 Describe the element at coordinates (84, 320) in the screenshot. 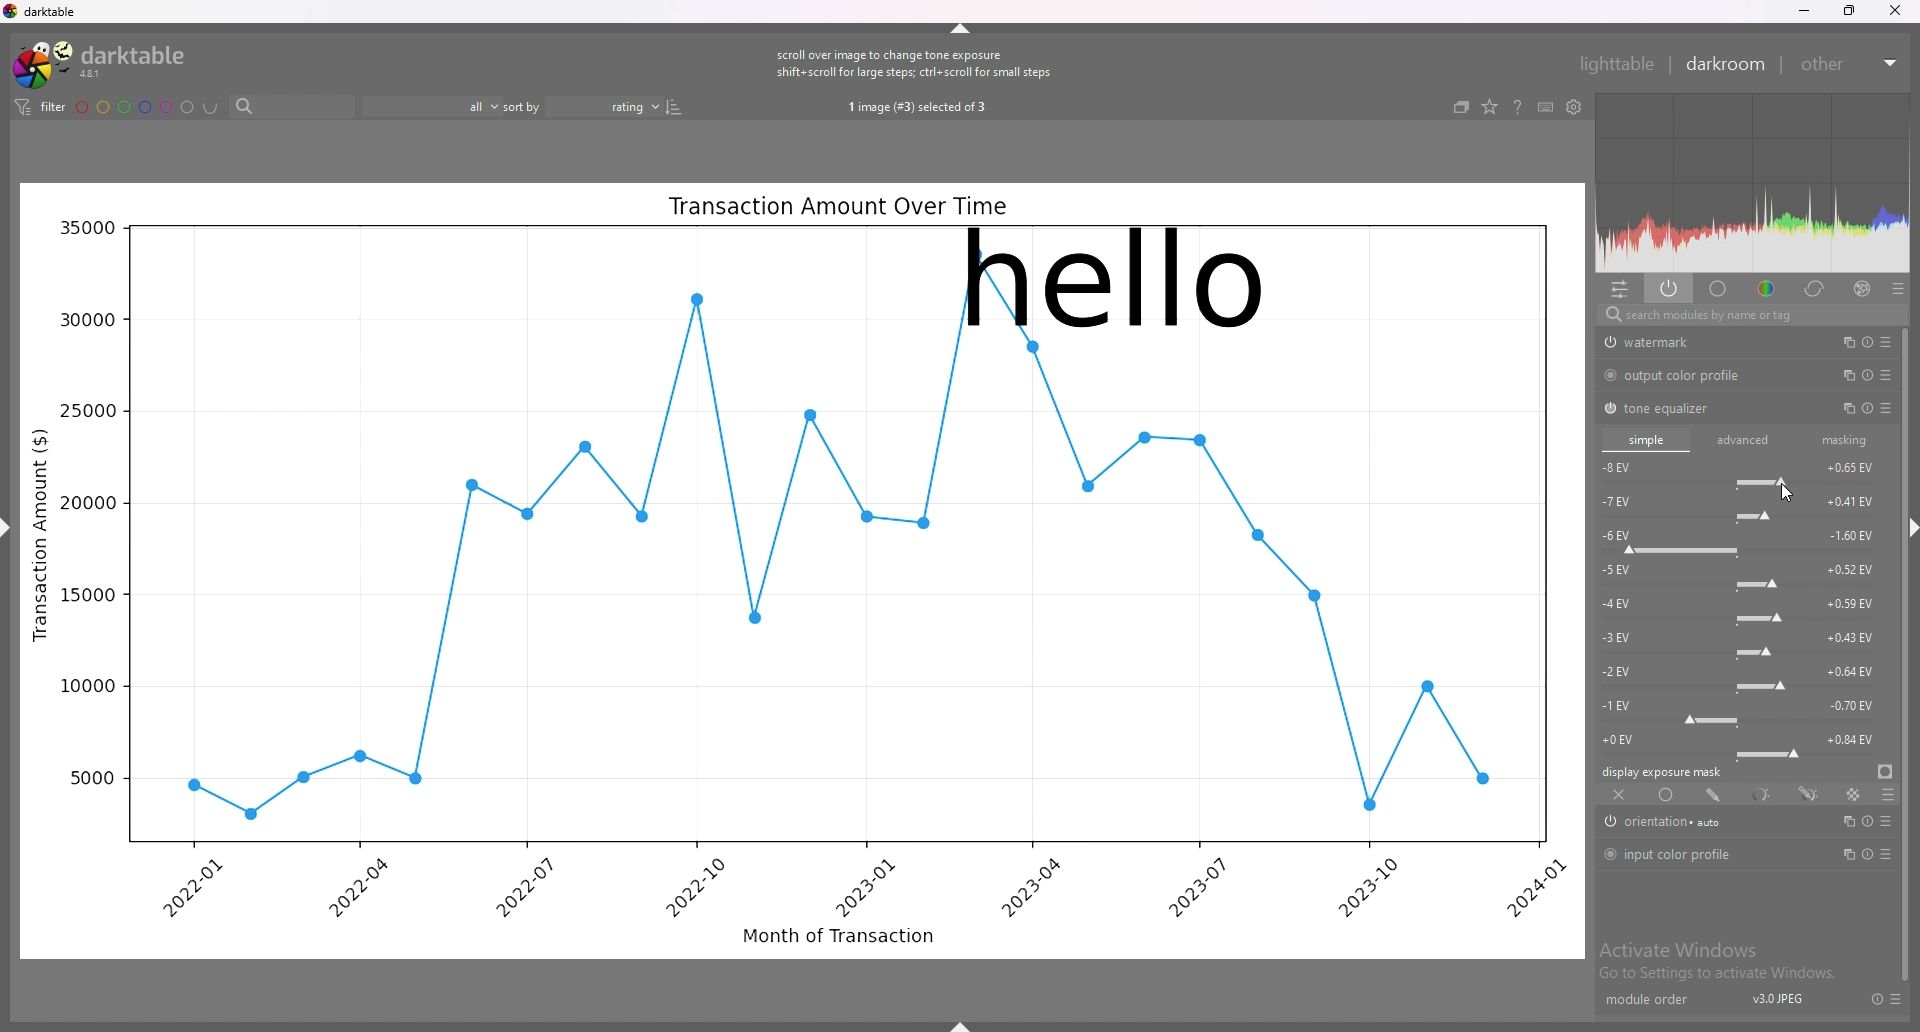

I see `30000` at that location.